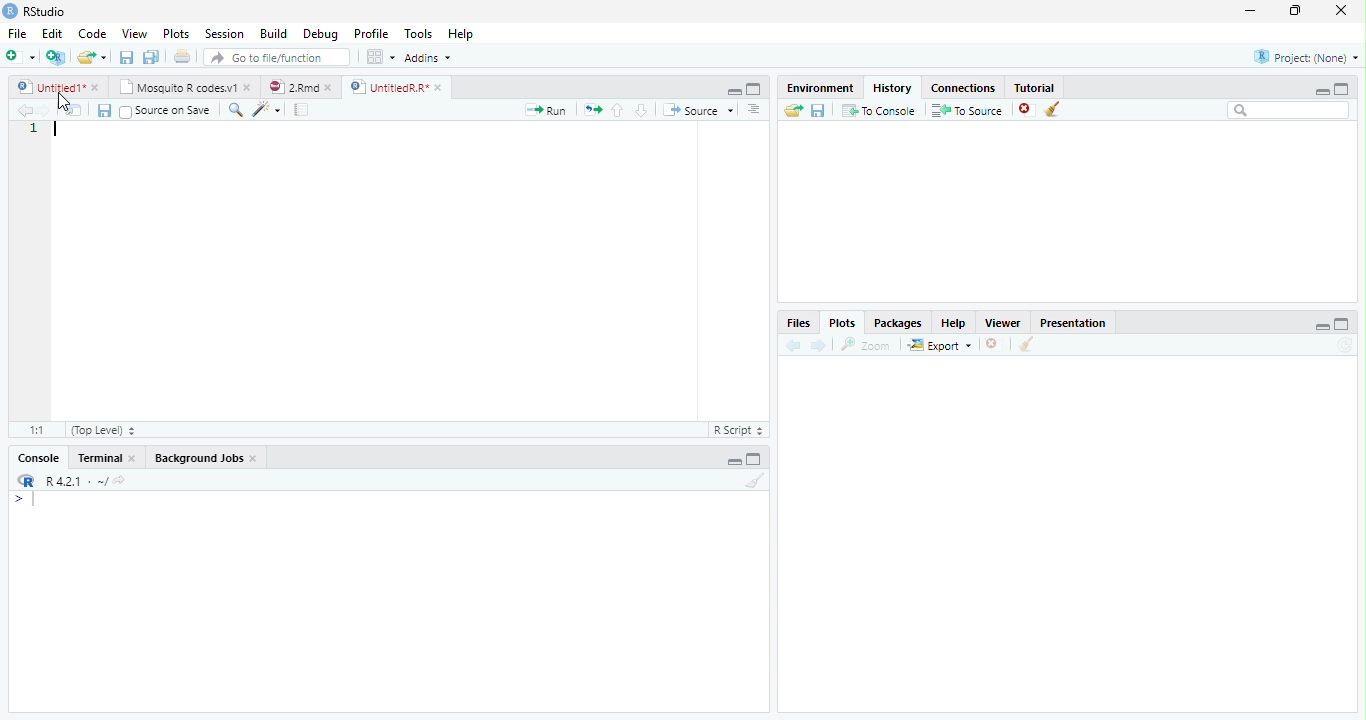  Describe the element at coordinates (1072, 323) in the screenshot. I see `Presentation` at that location.